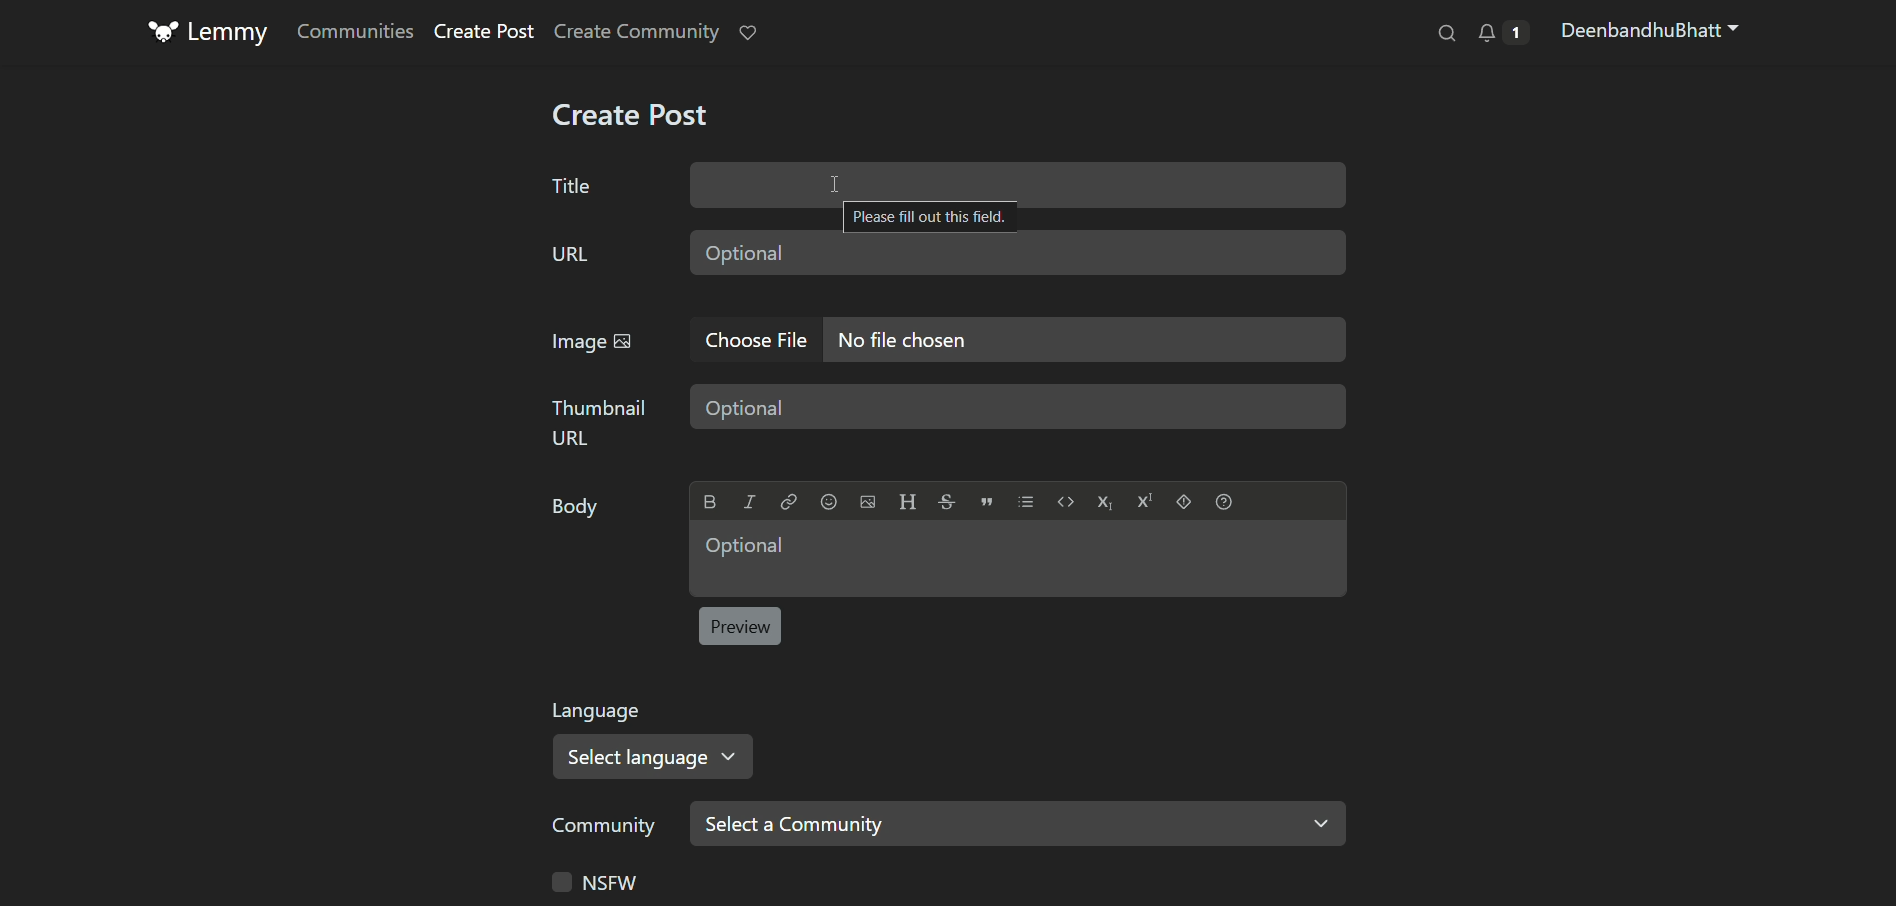 This screenshot has width=1896, height=906. Describe the element at coordinates (709, 502) in the screenshot. I see `Bold` at that location.